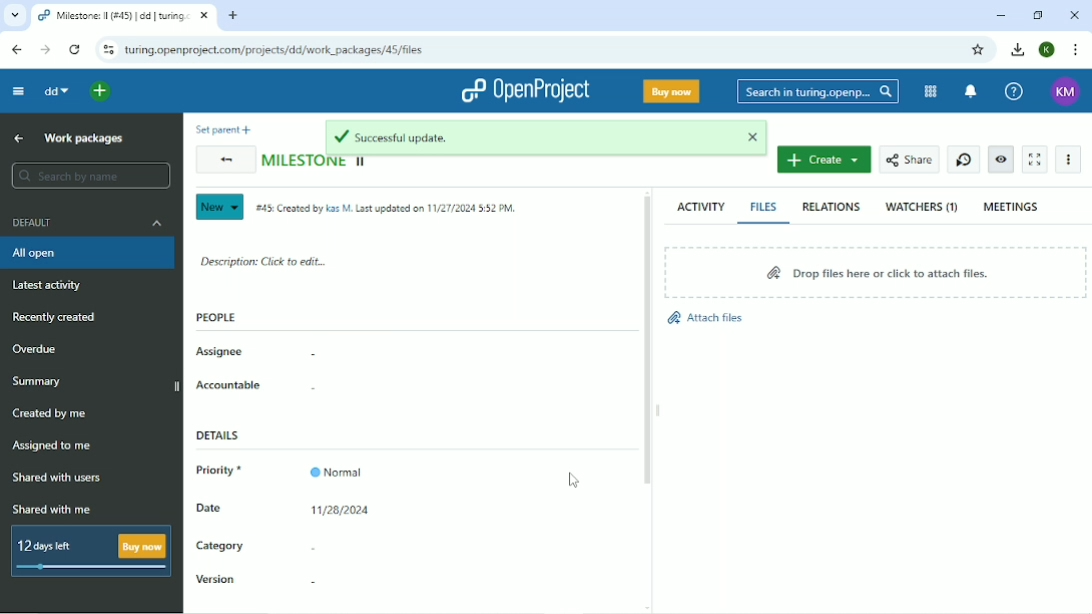  Describe the element at coordinates (264, 260) in the screenshot. I see `Description: click to edit` at that location.